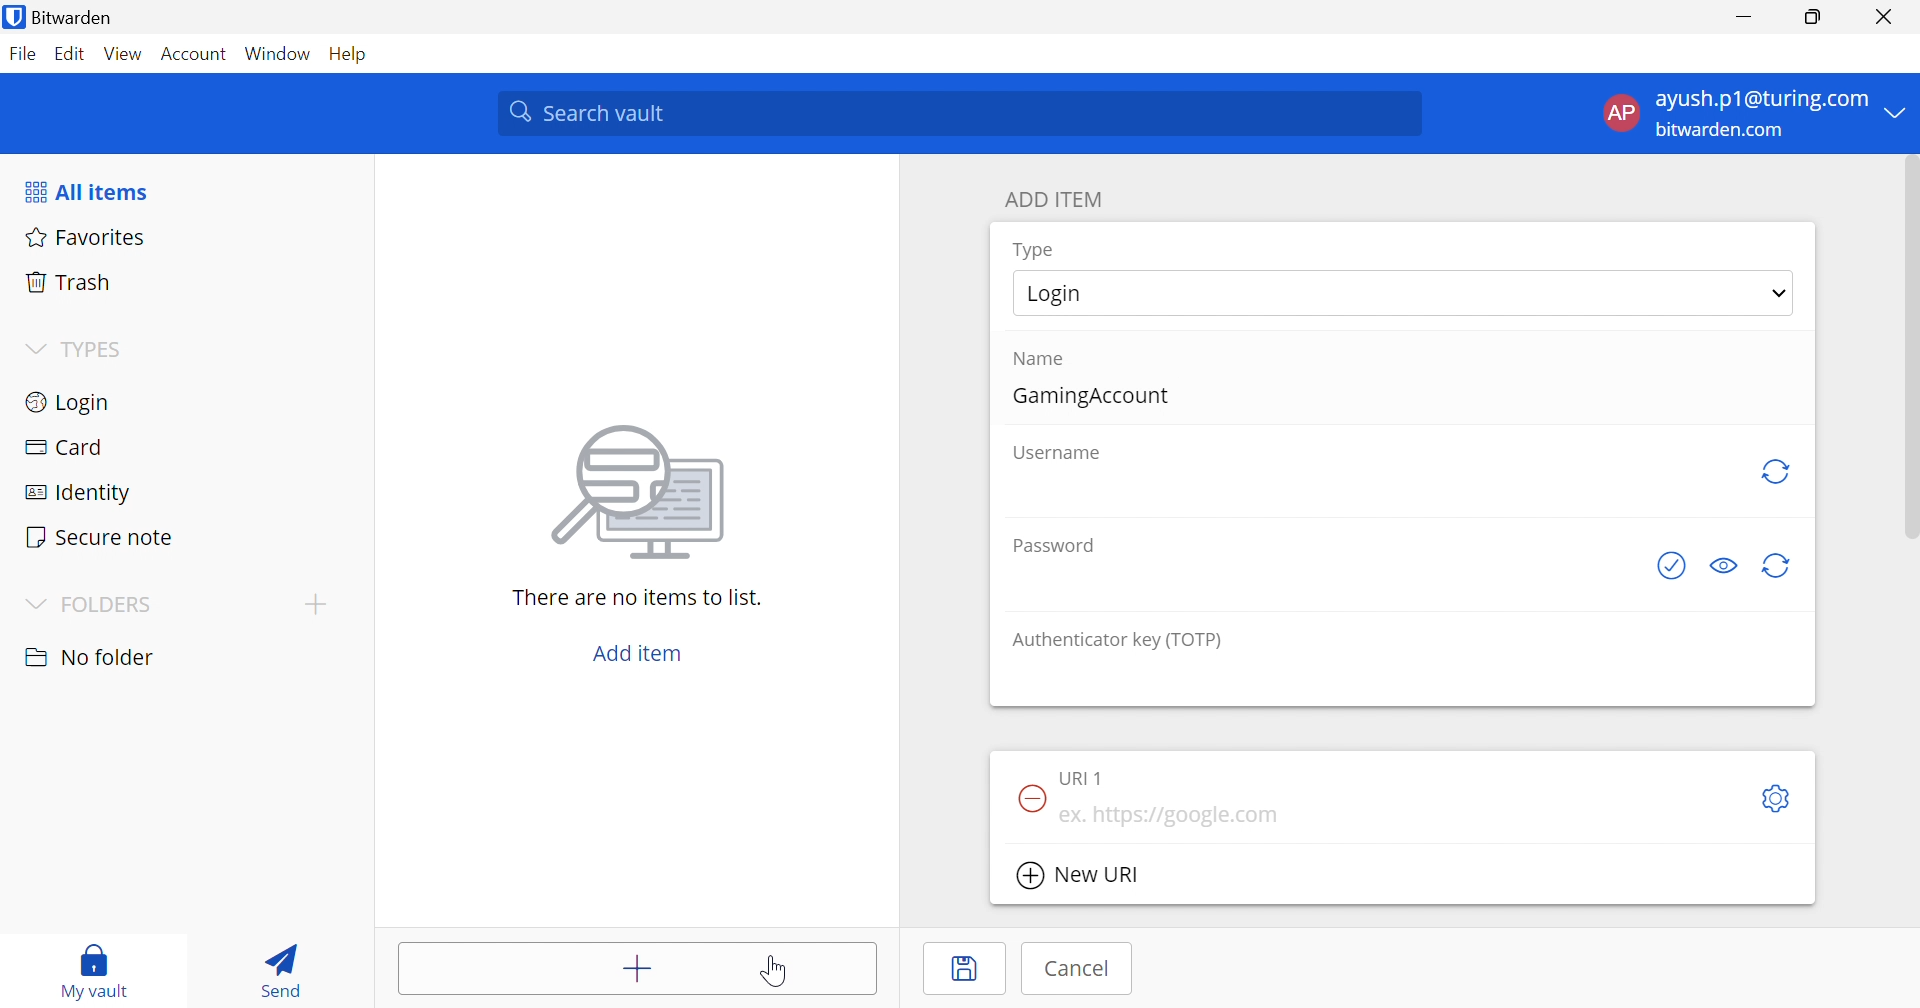  I want to click on New URI, so click(1077, 875).